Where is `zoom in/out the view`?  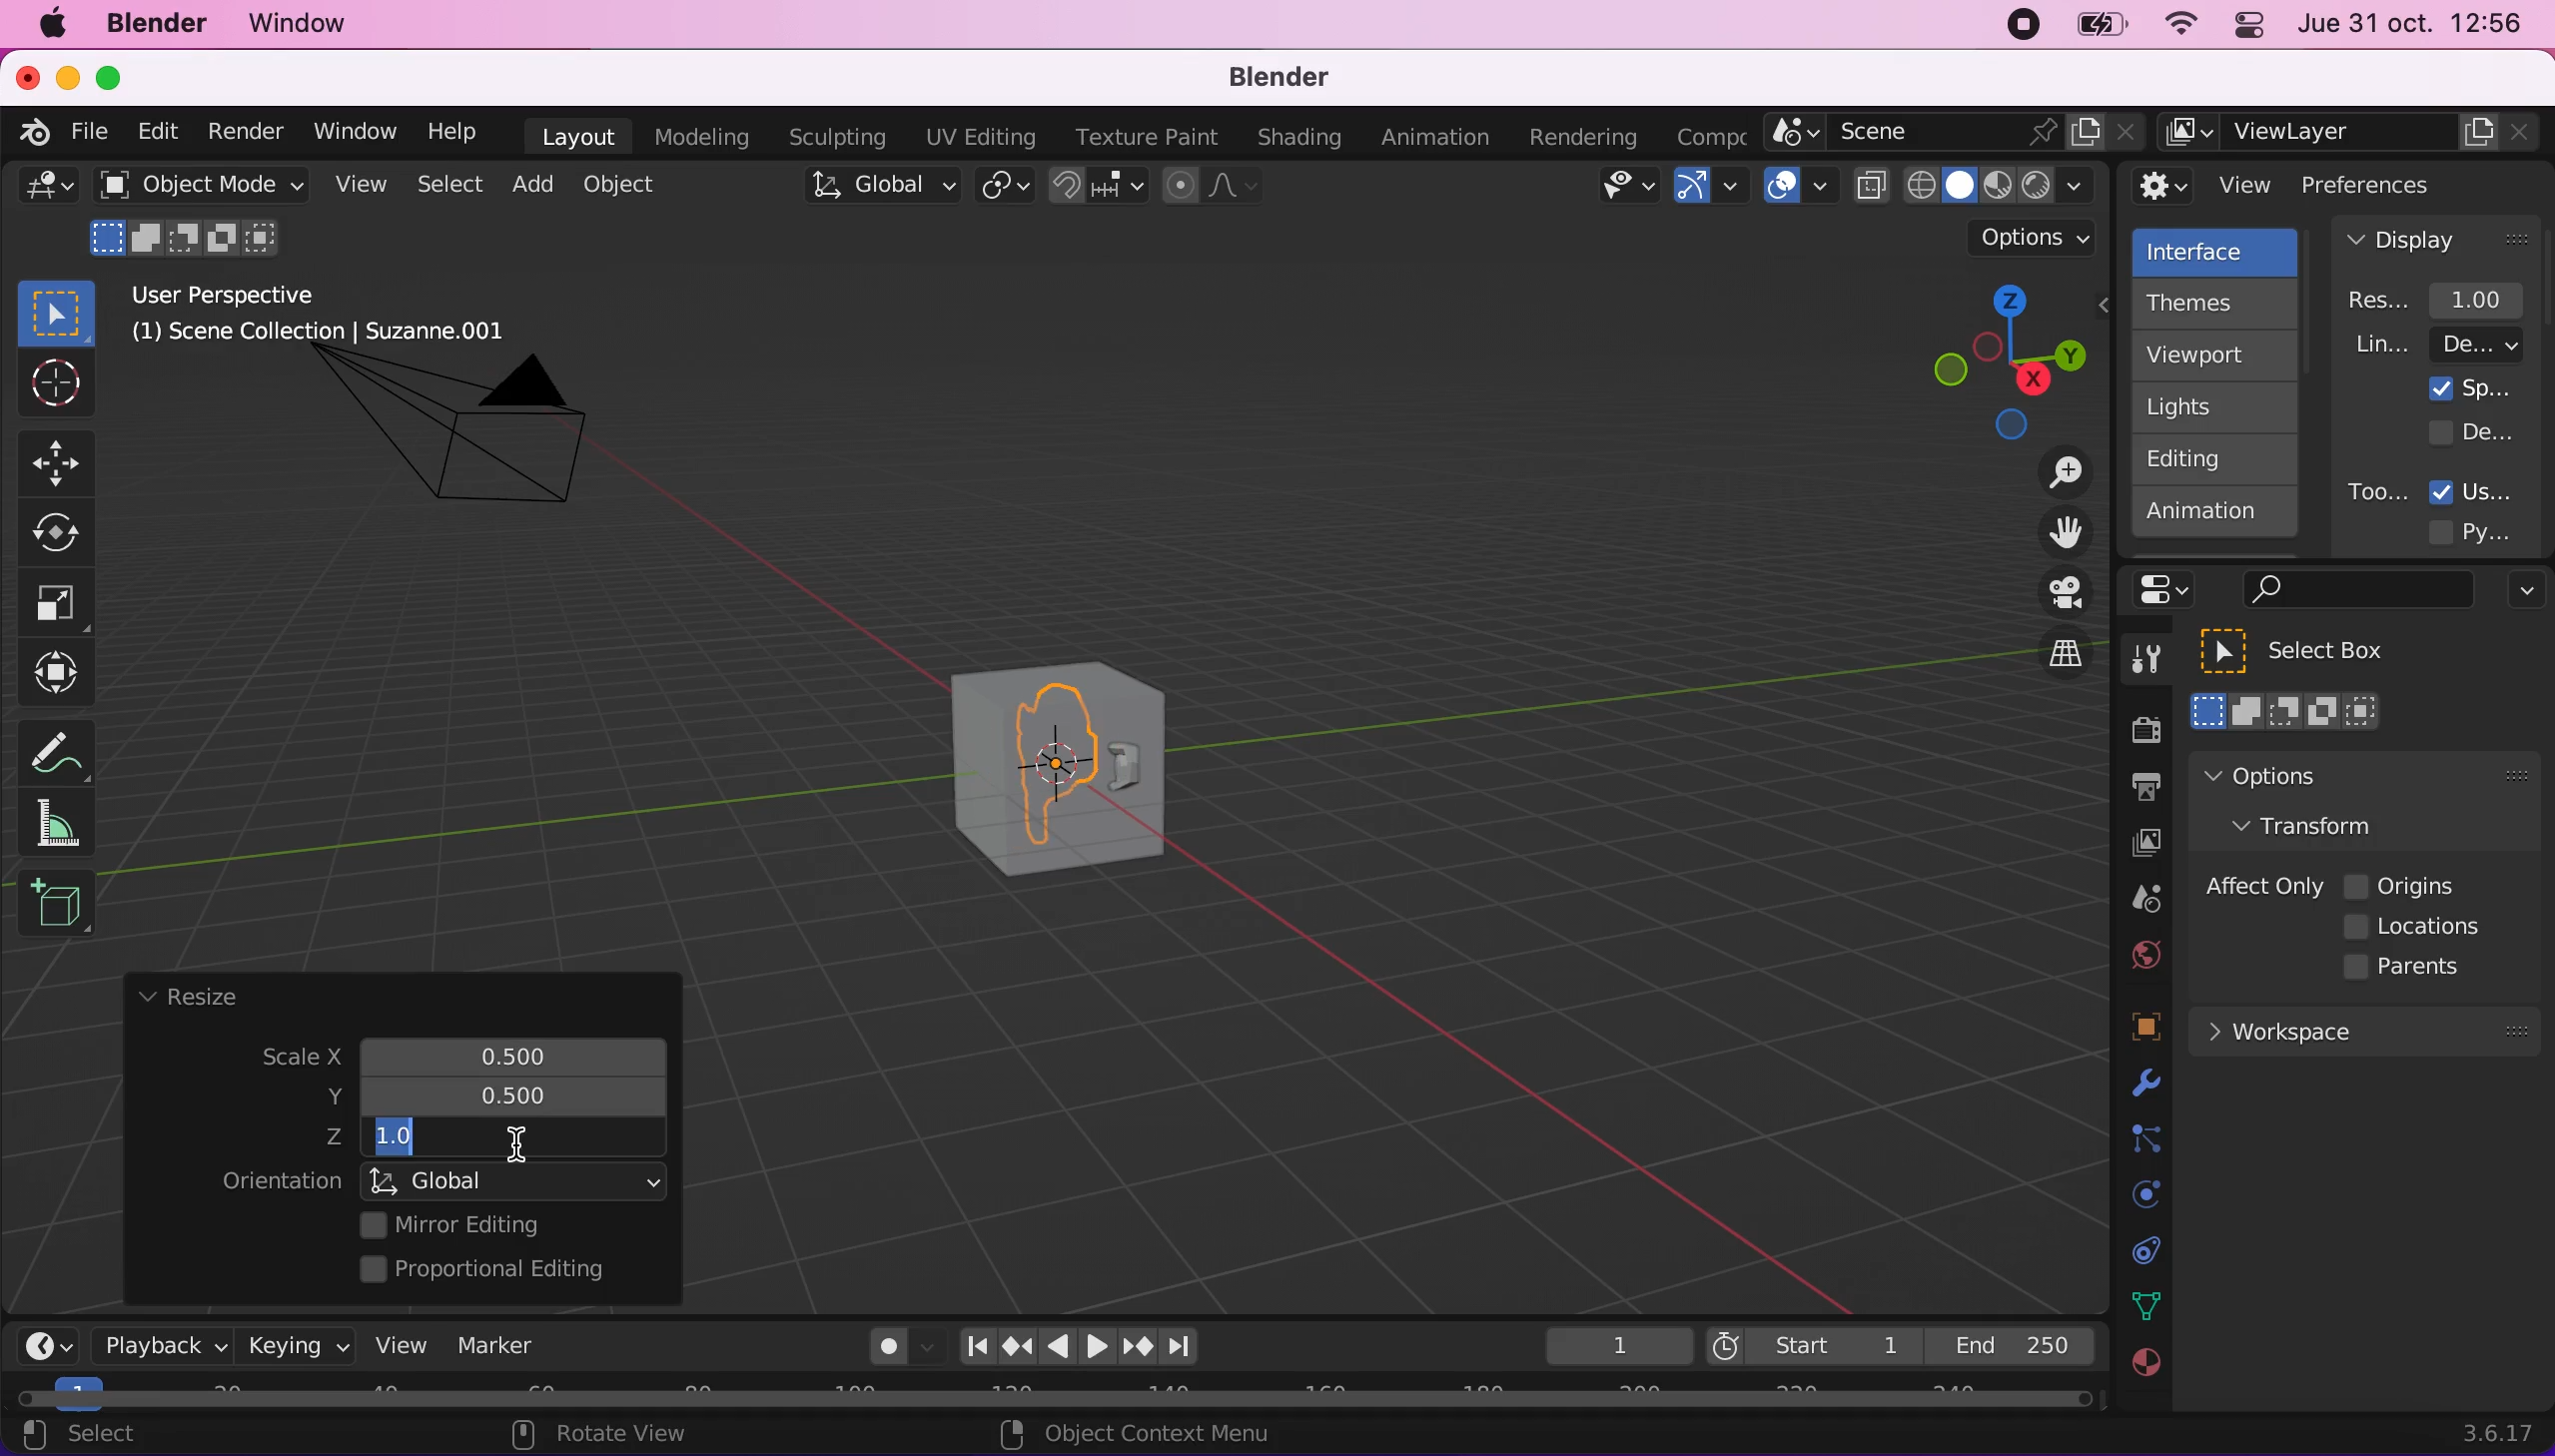 zoom in/out the view is located at coordinates (2055, 472).